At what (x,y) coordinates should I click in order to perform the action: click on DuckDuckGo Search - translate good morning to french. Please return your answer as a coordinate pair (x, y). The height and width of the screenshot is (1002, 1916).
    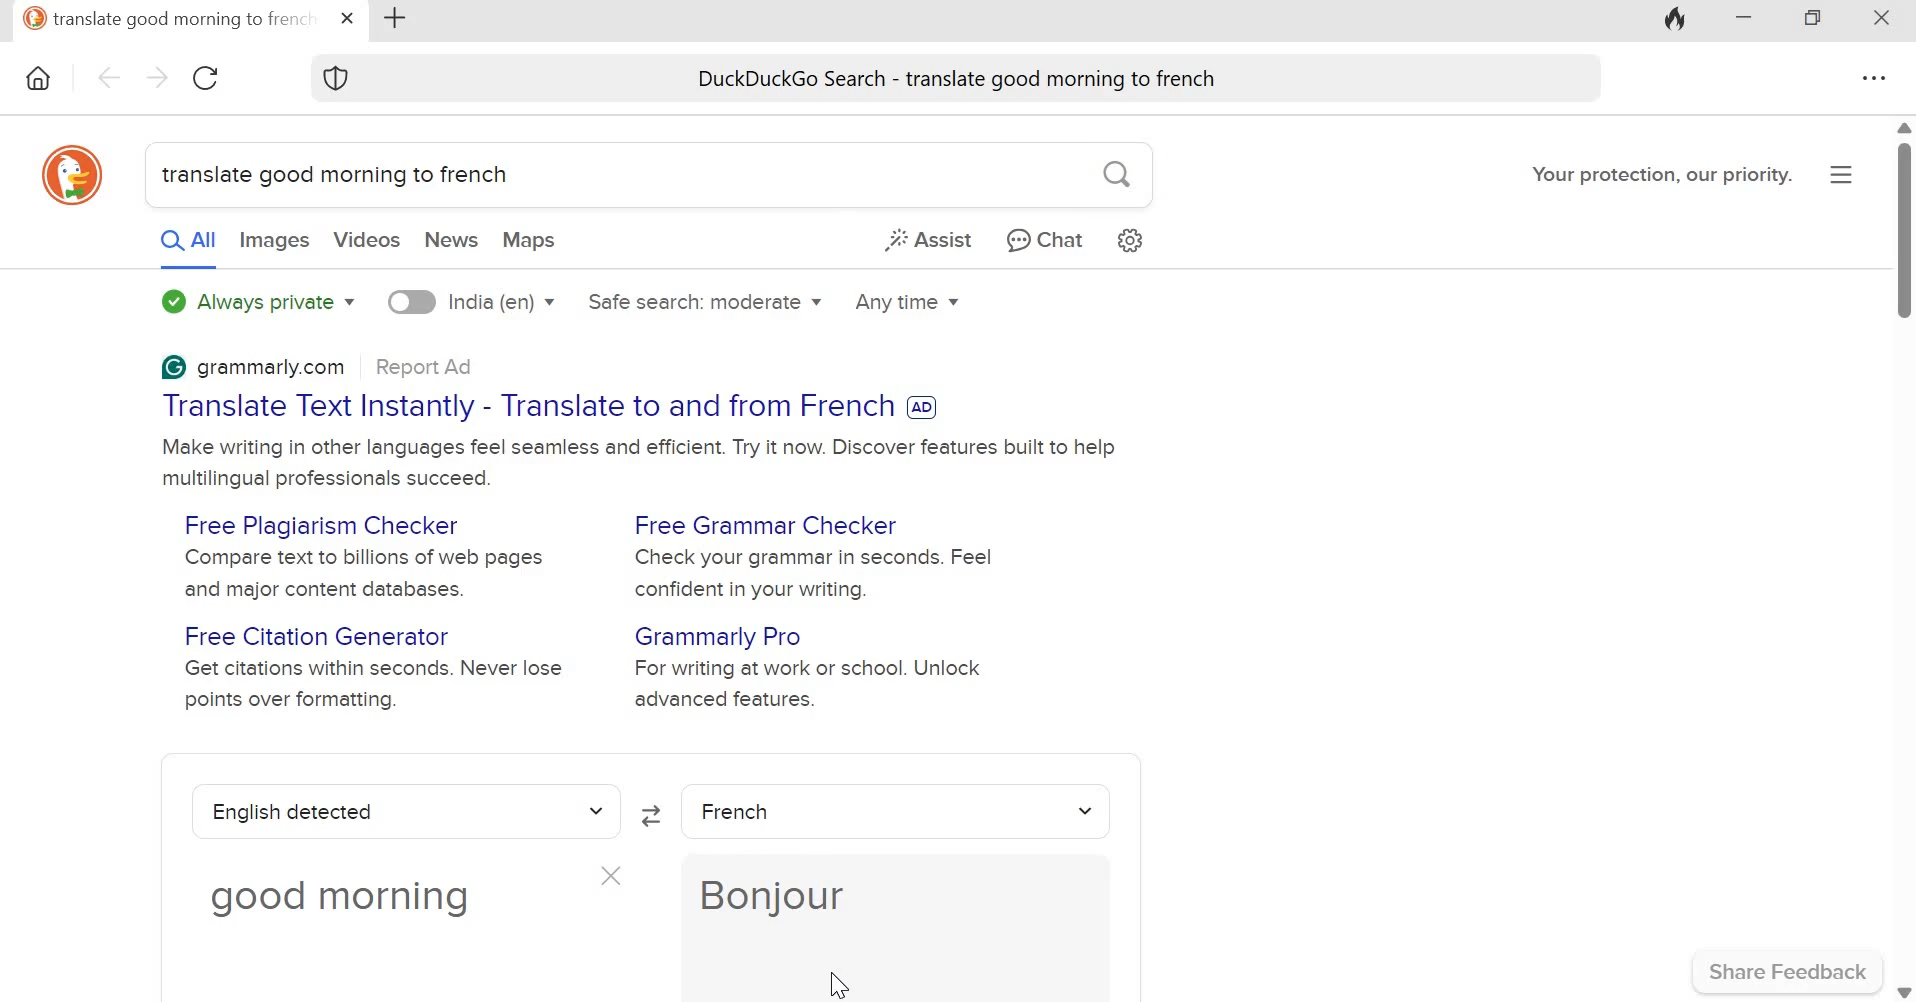
    Looking at the image, I should click on (951, 74).